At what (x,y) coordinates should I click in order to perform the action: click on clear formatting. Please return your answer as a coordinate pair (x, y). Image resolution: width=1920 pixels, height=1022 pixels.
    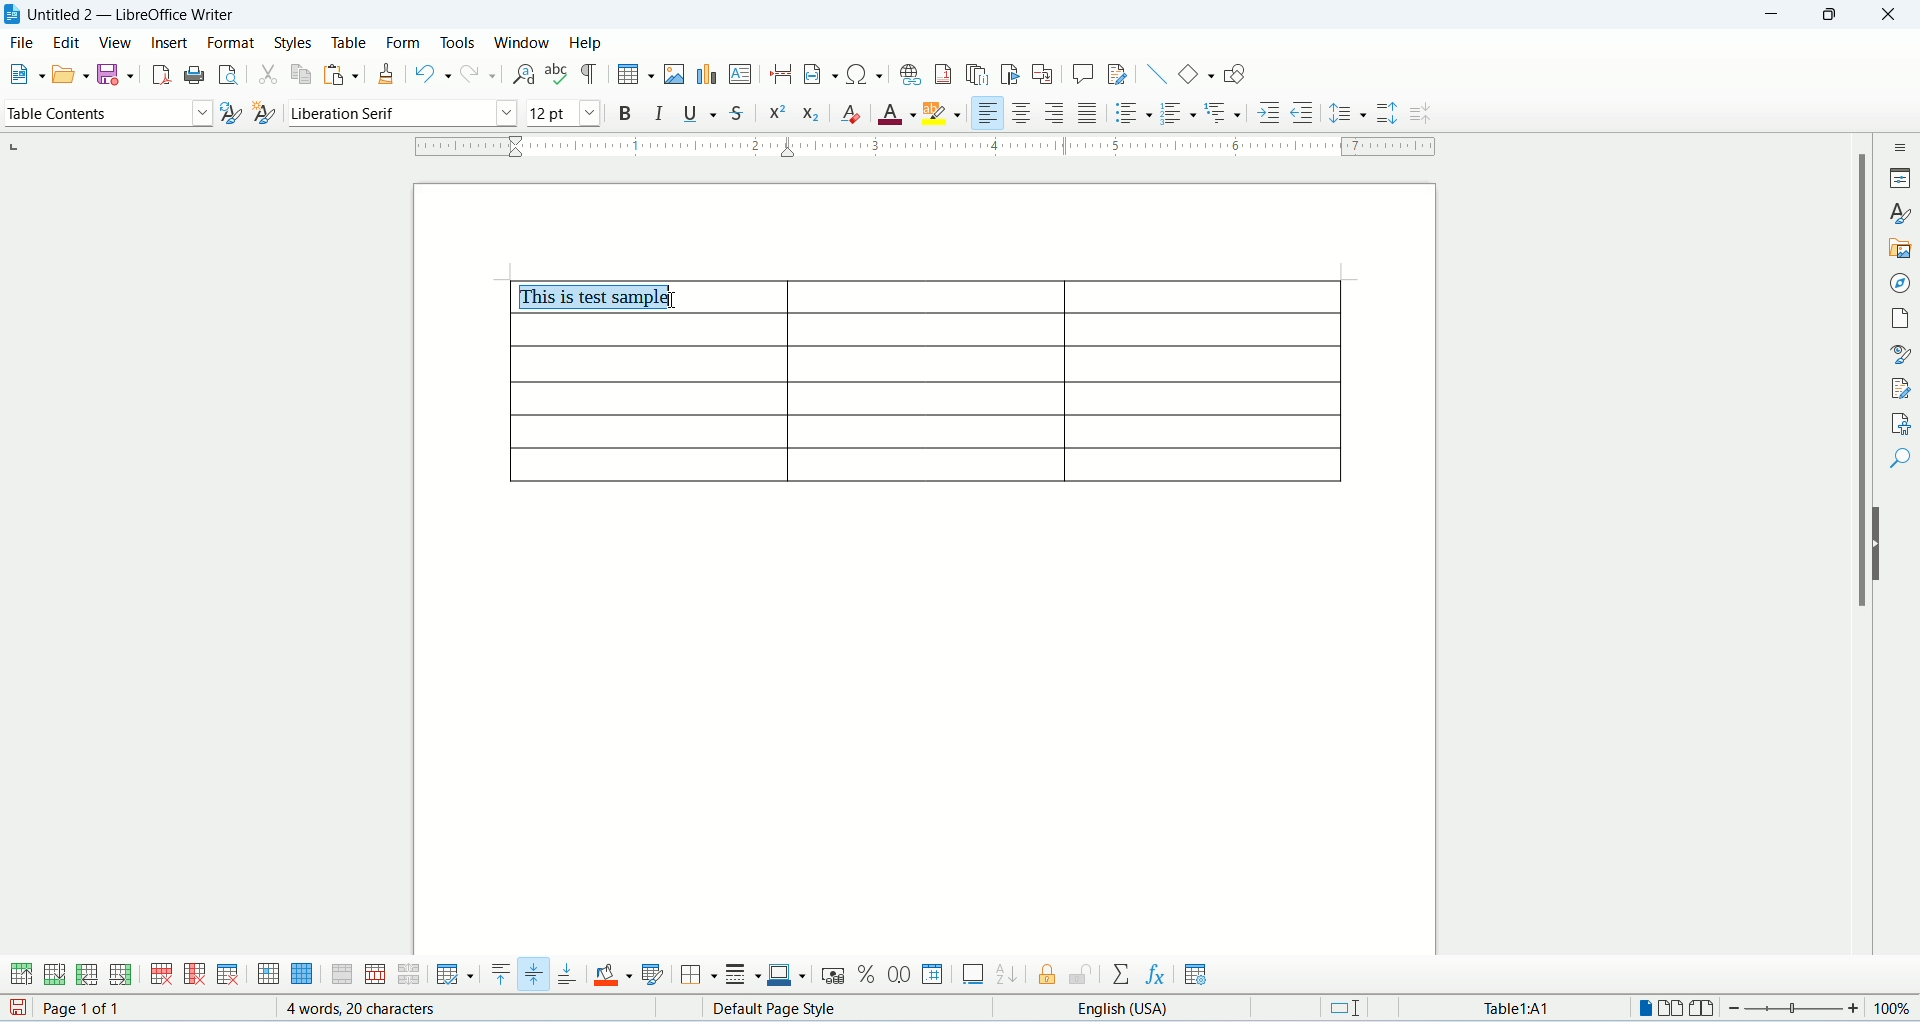
    Looking at the image, I should click on (851, 113).